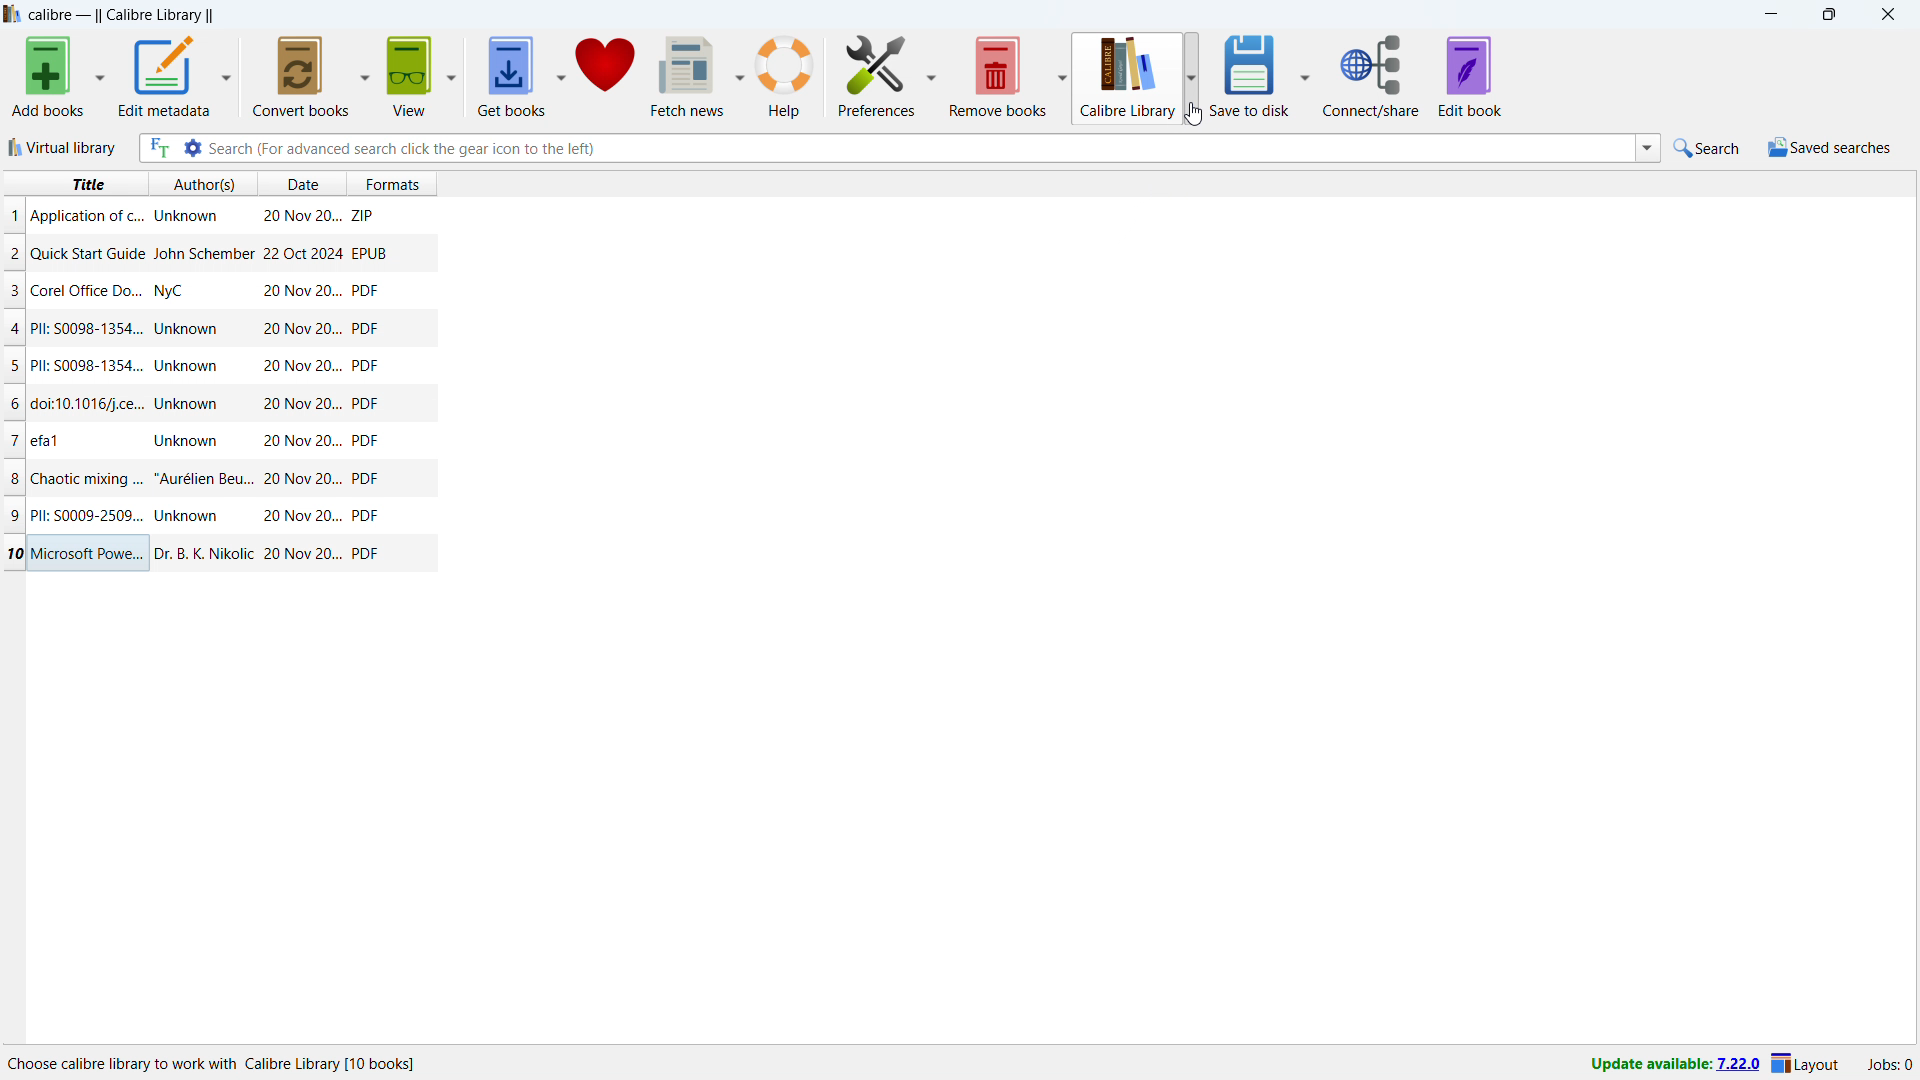 The height and width of the screenshot is (1080, 1920). What do you see at coordinates (162, 76) in the screenshot?
I see `edit metadata` at bounding box center [162, 76].